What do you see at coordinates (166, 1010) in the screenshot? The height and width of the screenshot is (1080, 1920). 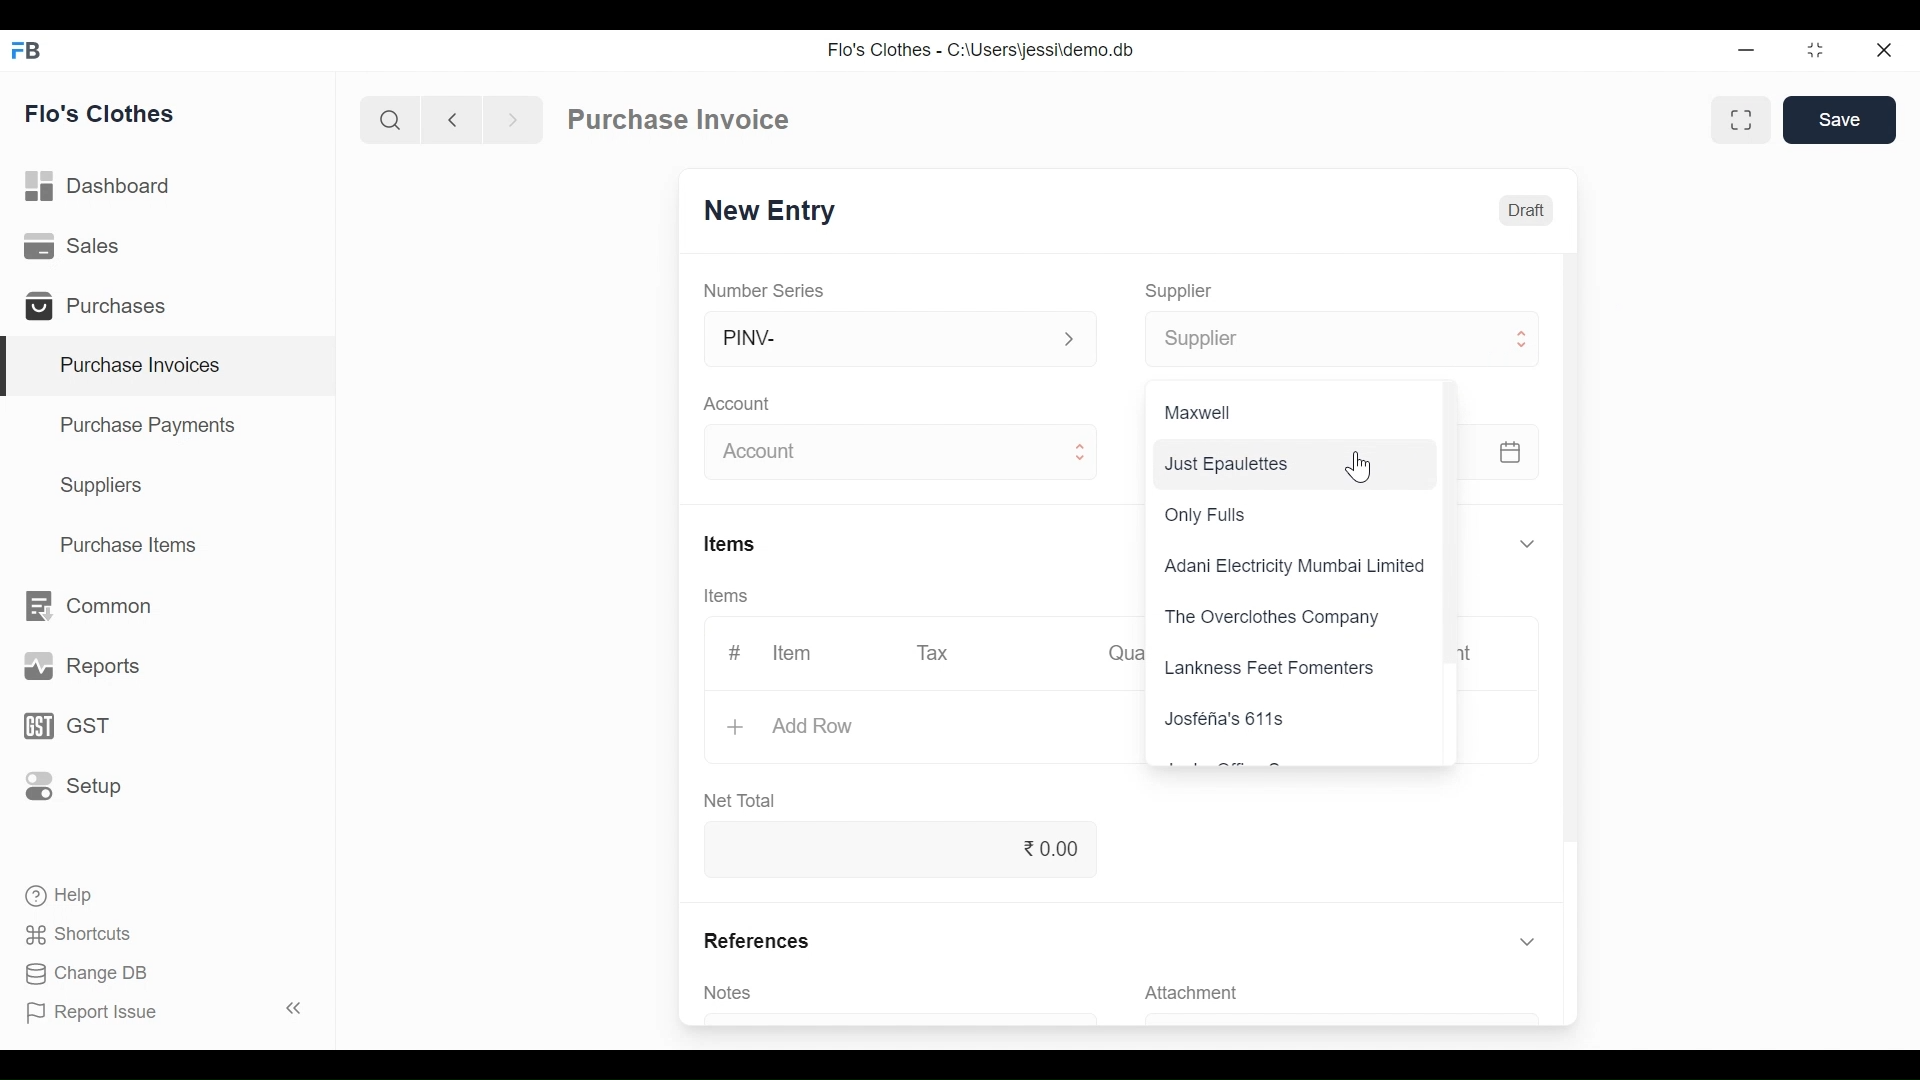 I see `Report Issue` at bounding box center [166, 1010].